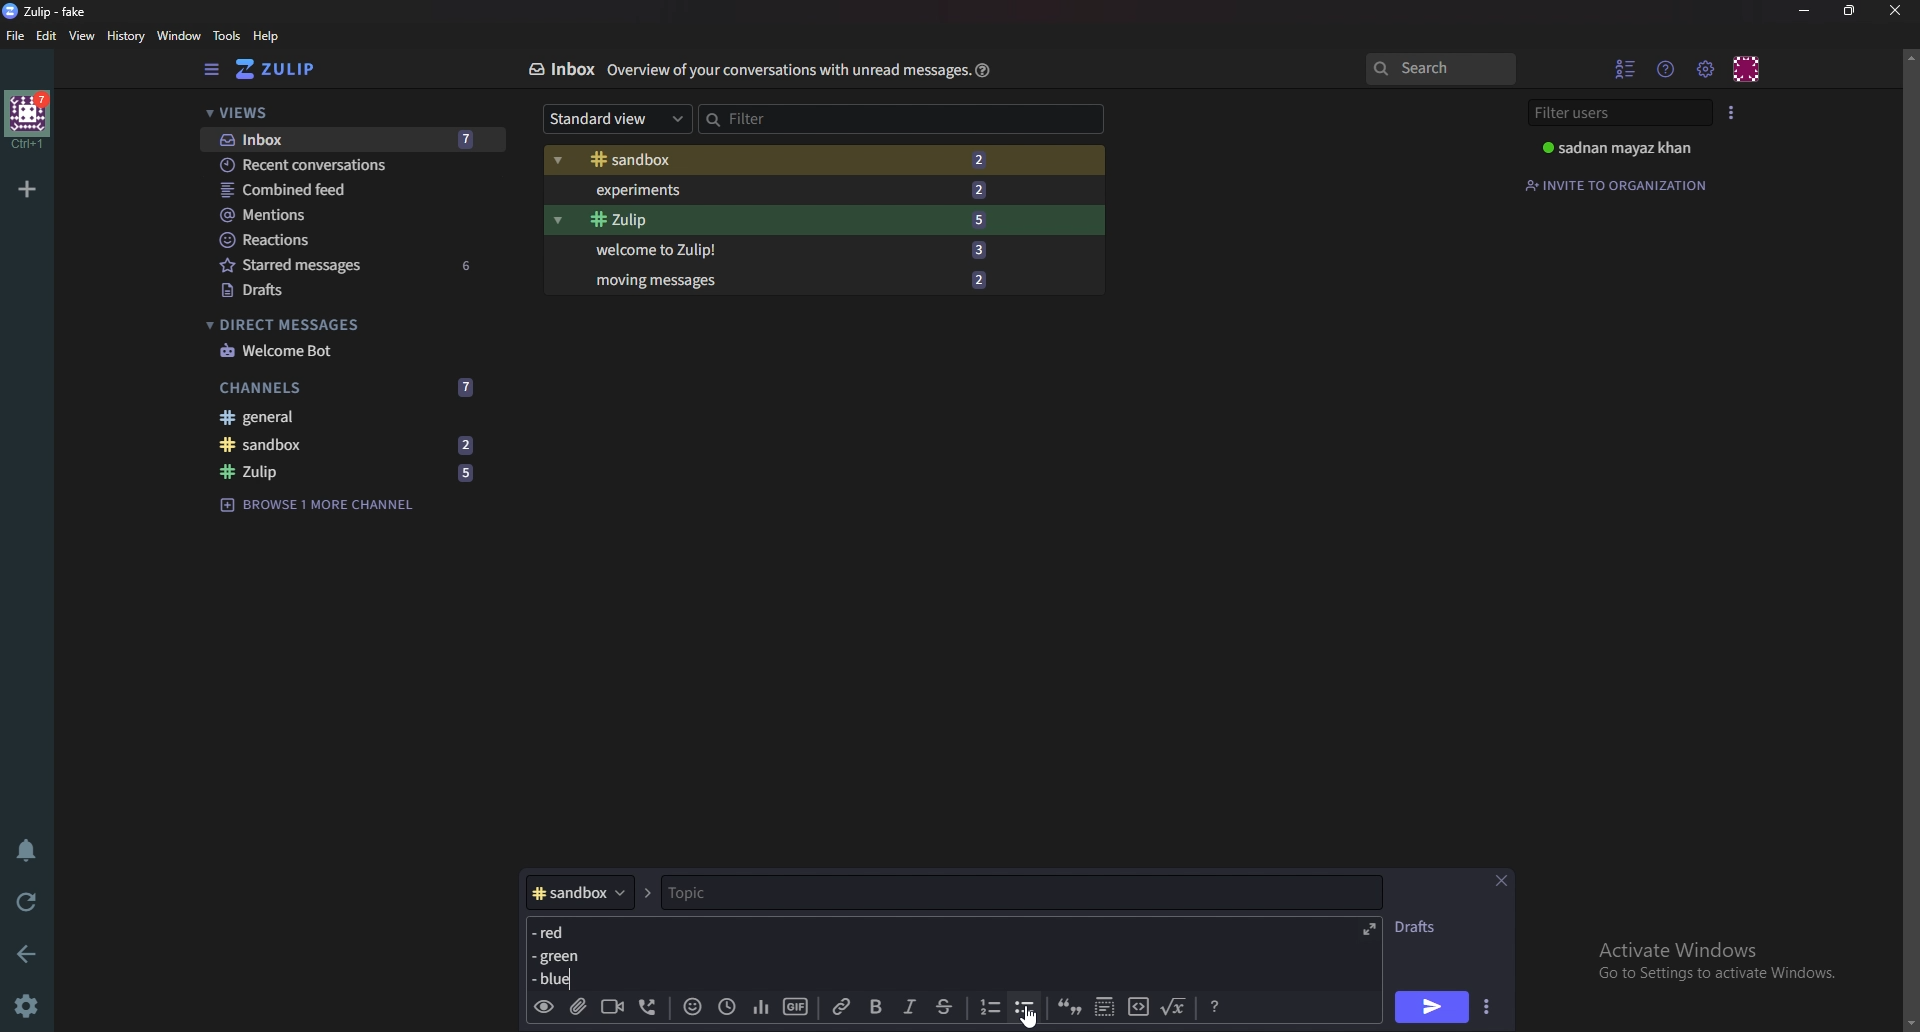 The image size is (1920, 1032). What do you see at coordinates (652, 1006) in the screenshot?
I see `Voice call` at bounding box center [652, 1006].